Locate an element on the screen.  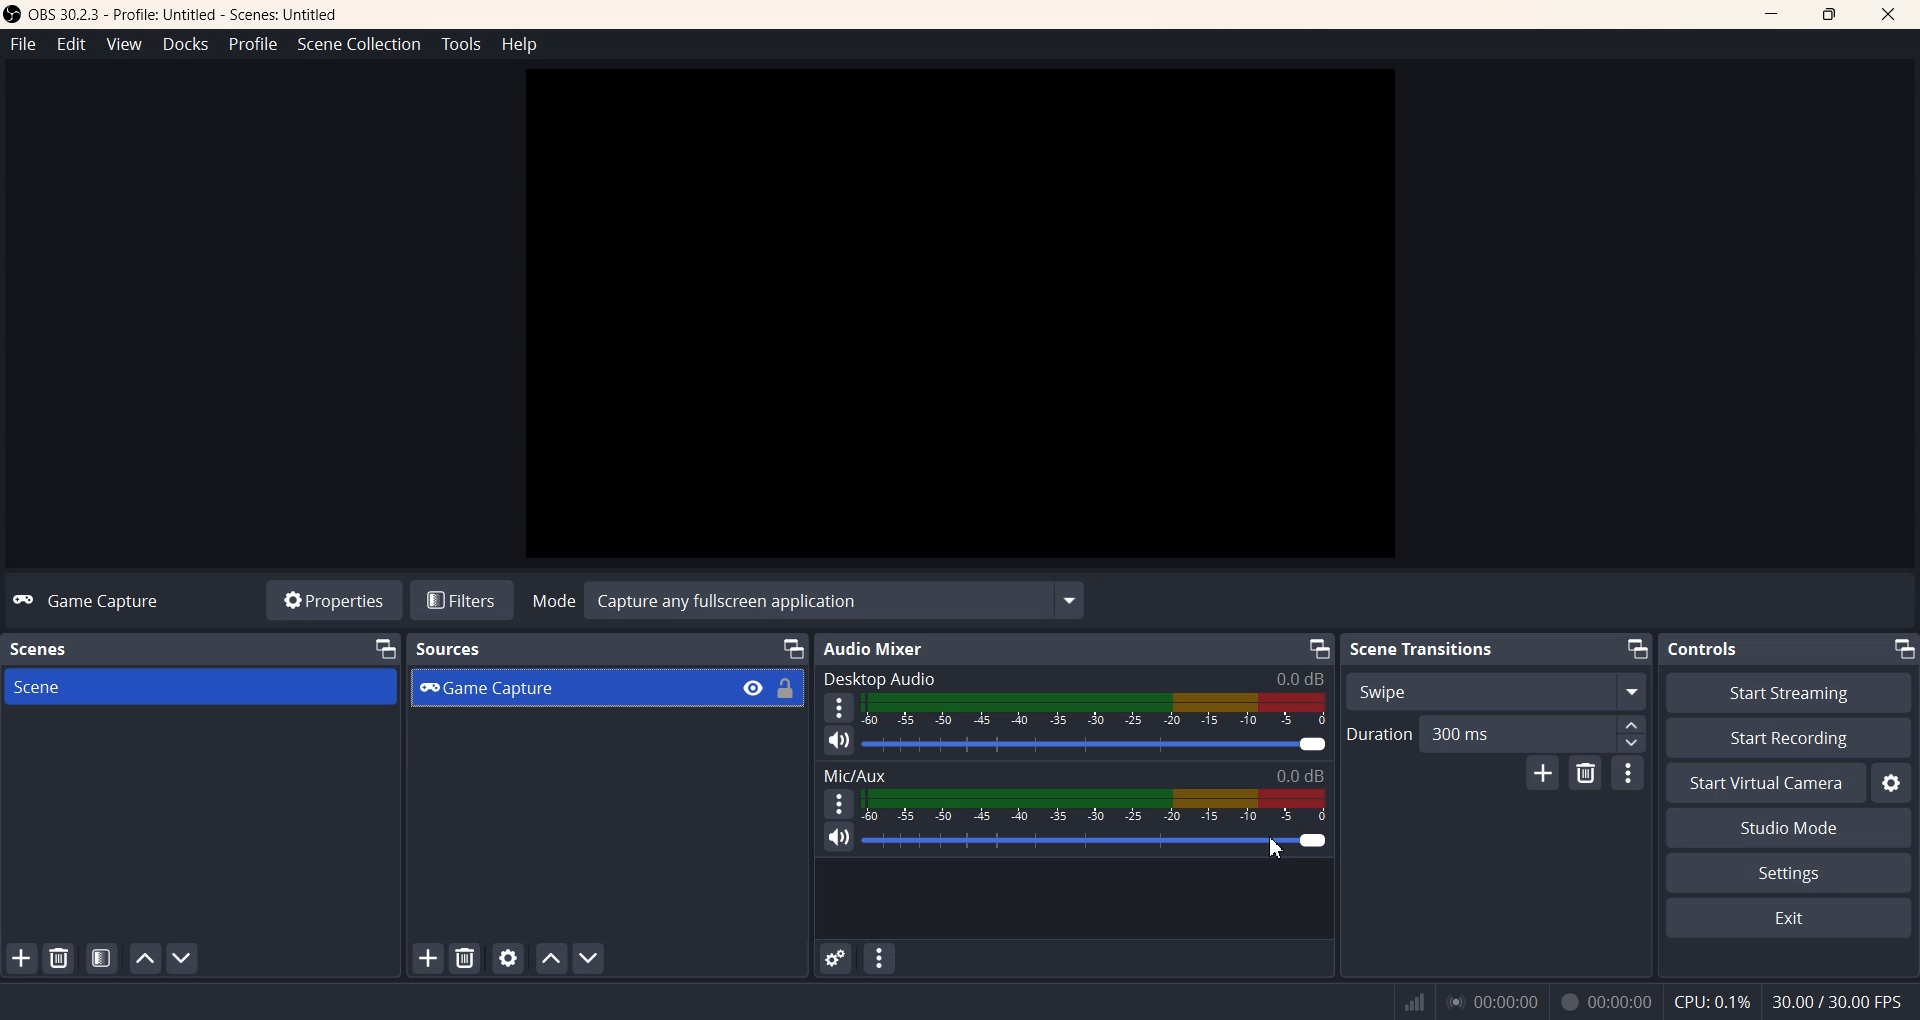
Minimize is located at coordinates (1317, 648).